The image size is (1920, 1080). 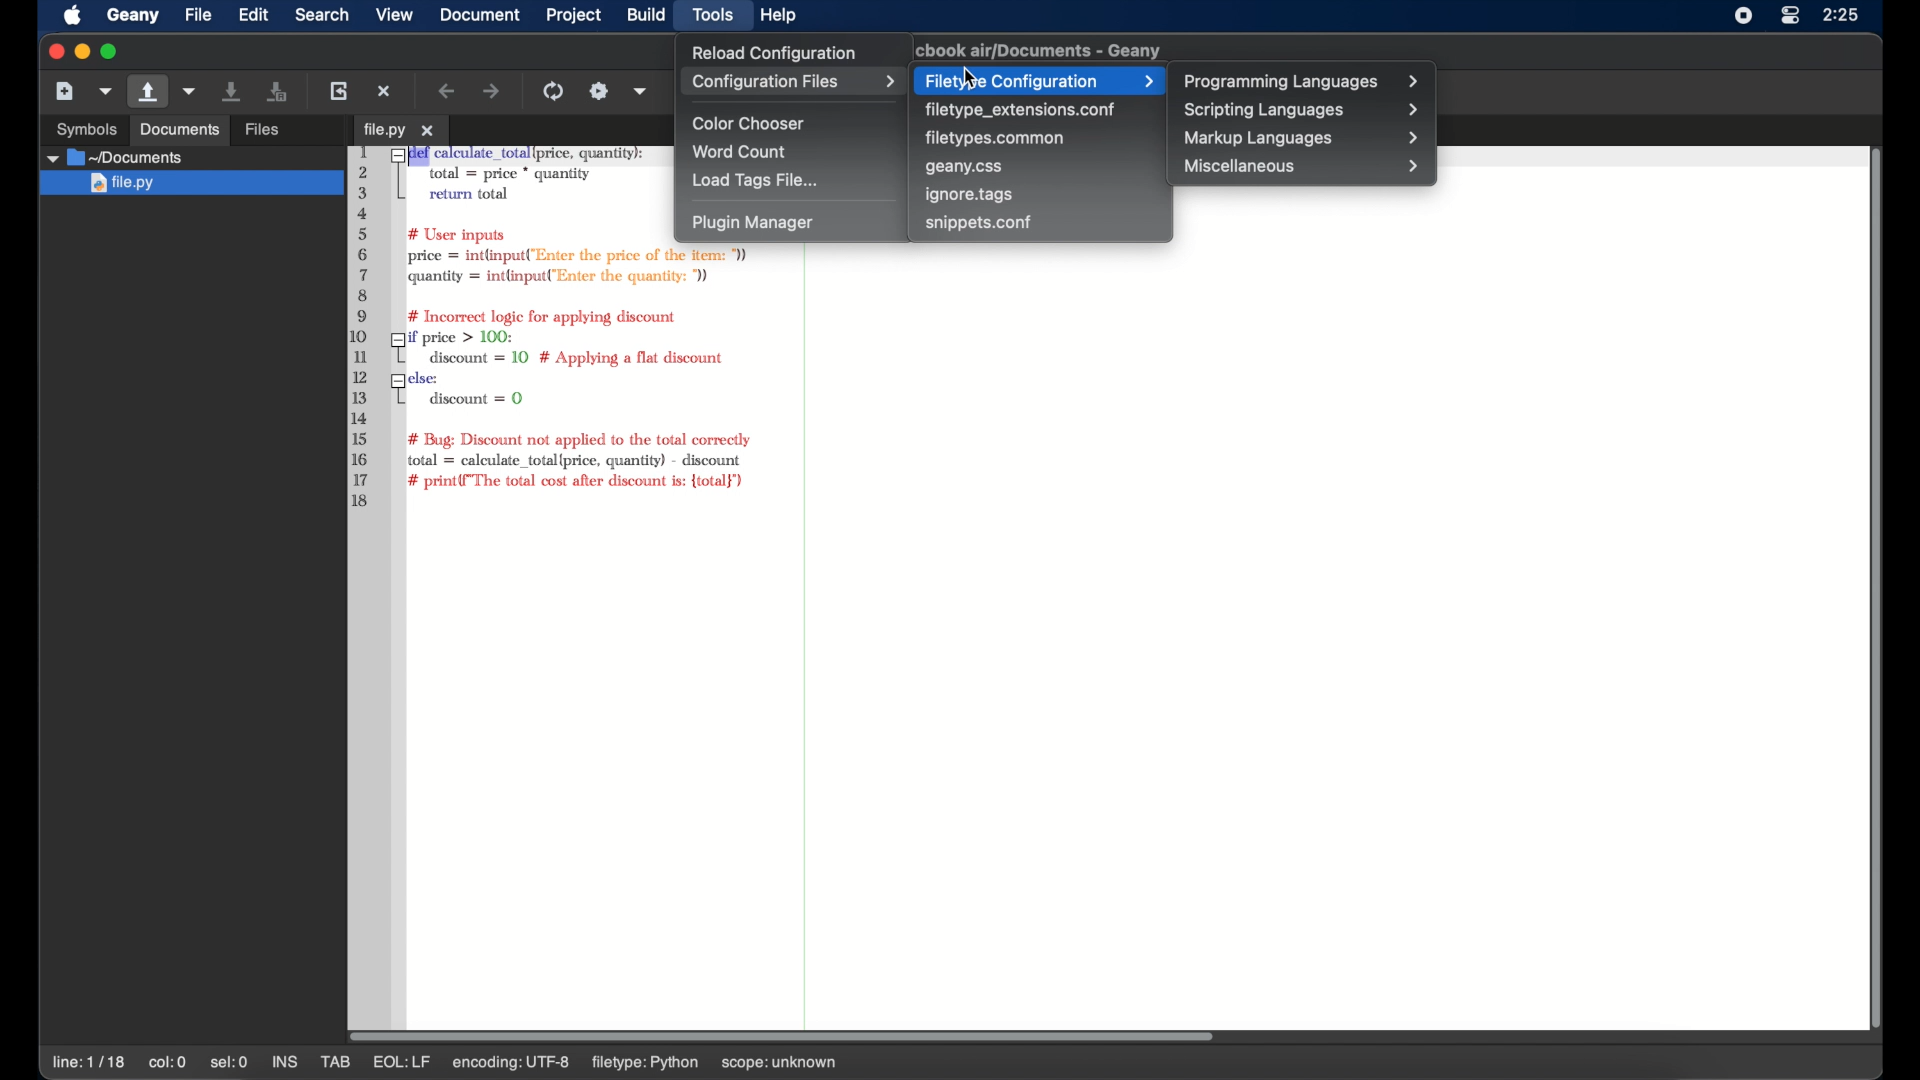 I want to click on navigate forward a location, so click(x=493, y=92).